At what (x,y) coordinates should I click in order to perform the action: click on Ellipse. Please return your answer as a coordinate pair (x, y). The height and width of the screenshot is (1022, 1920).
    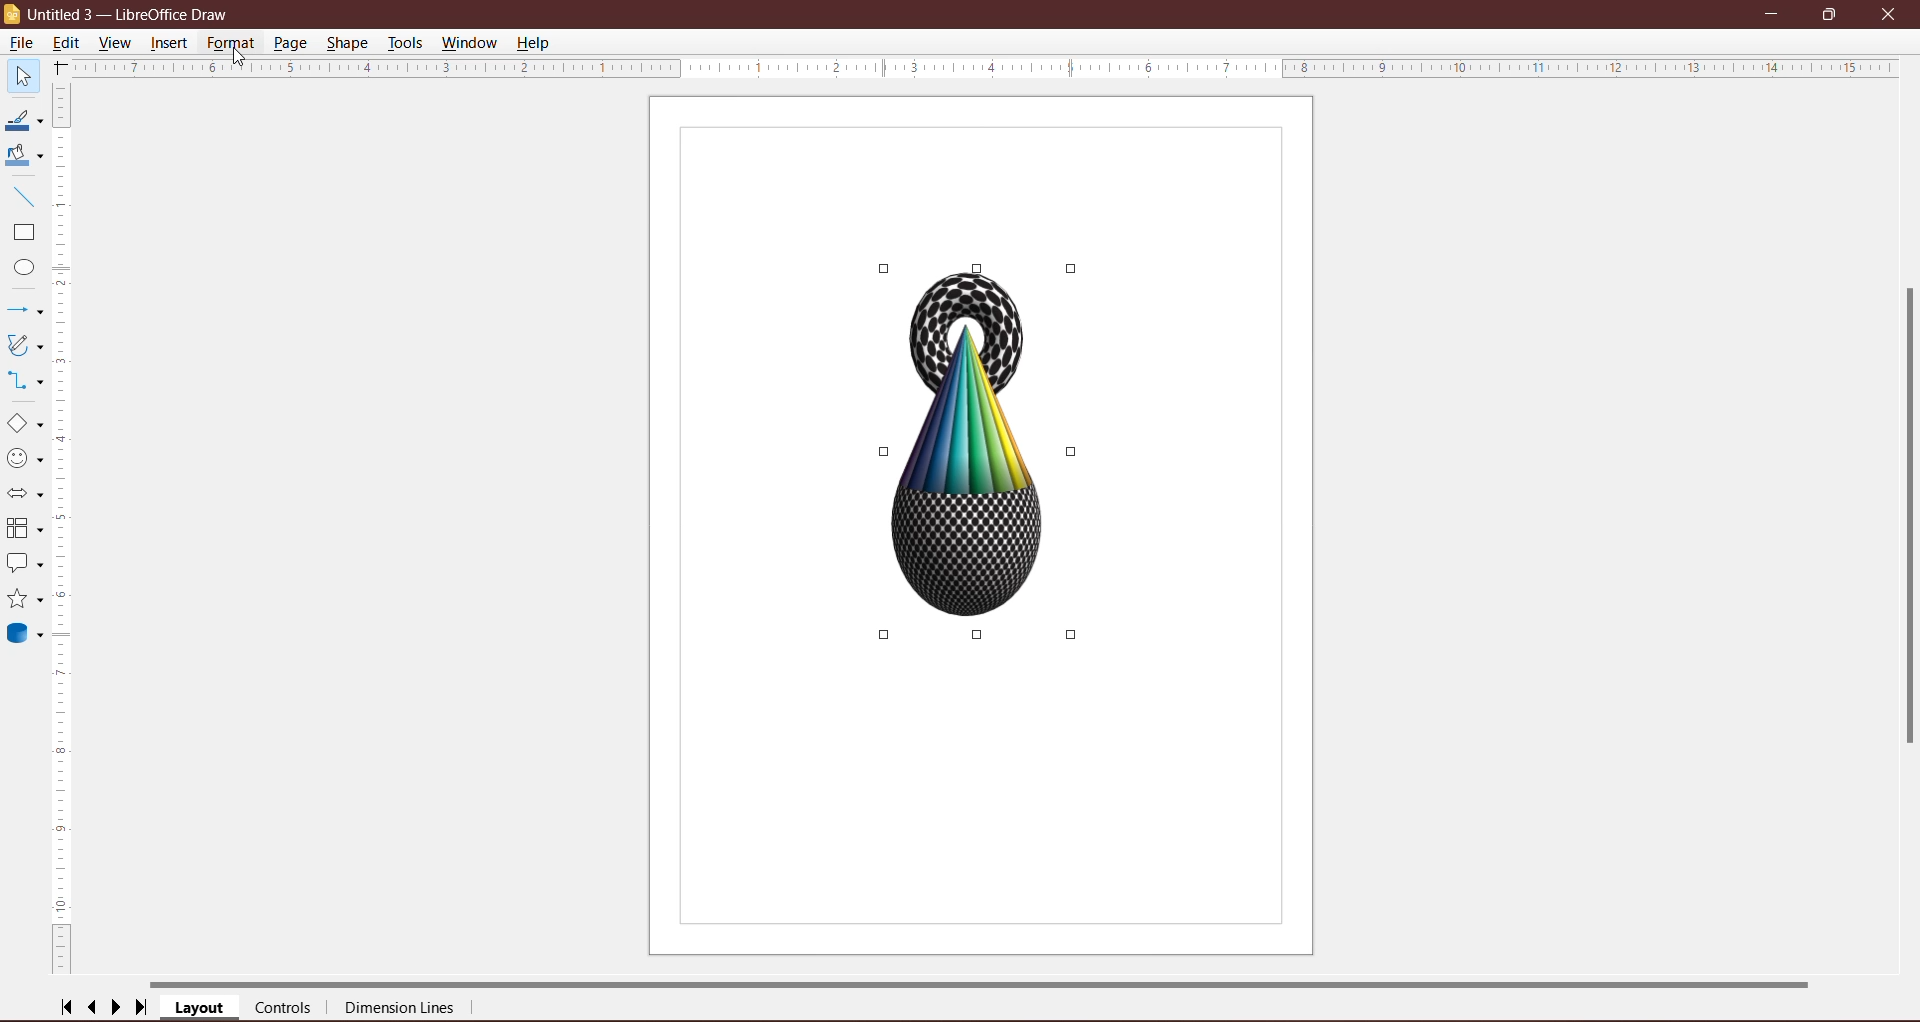
    Looking at the image, I should click on (20, 267).